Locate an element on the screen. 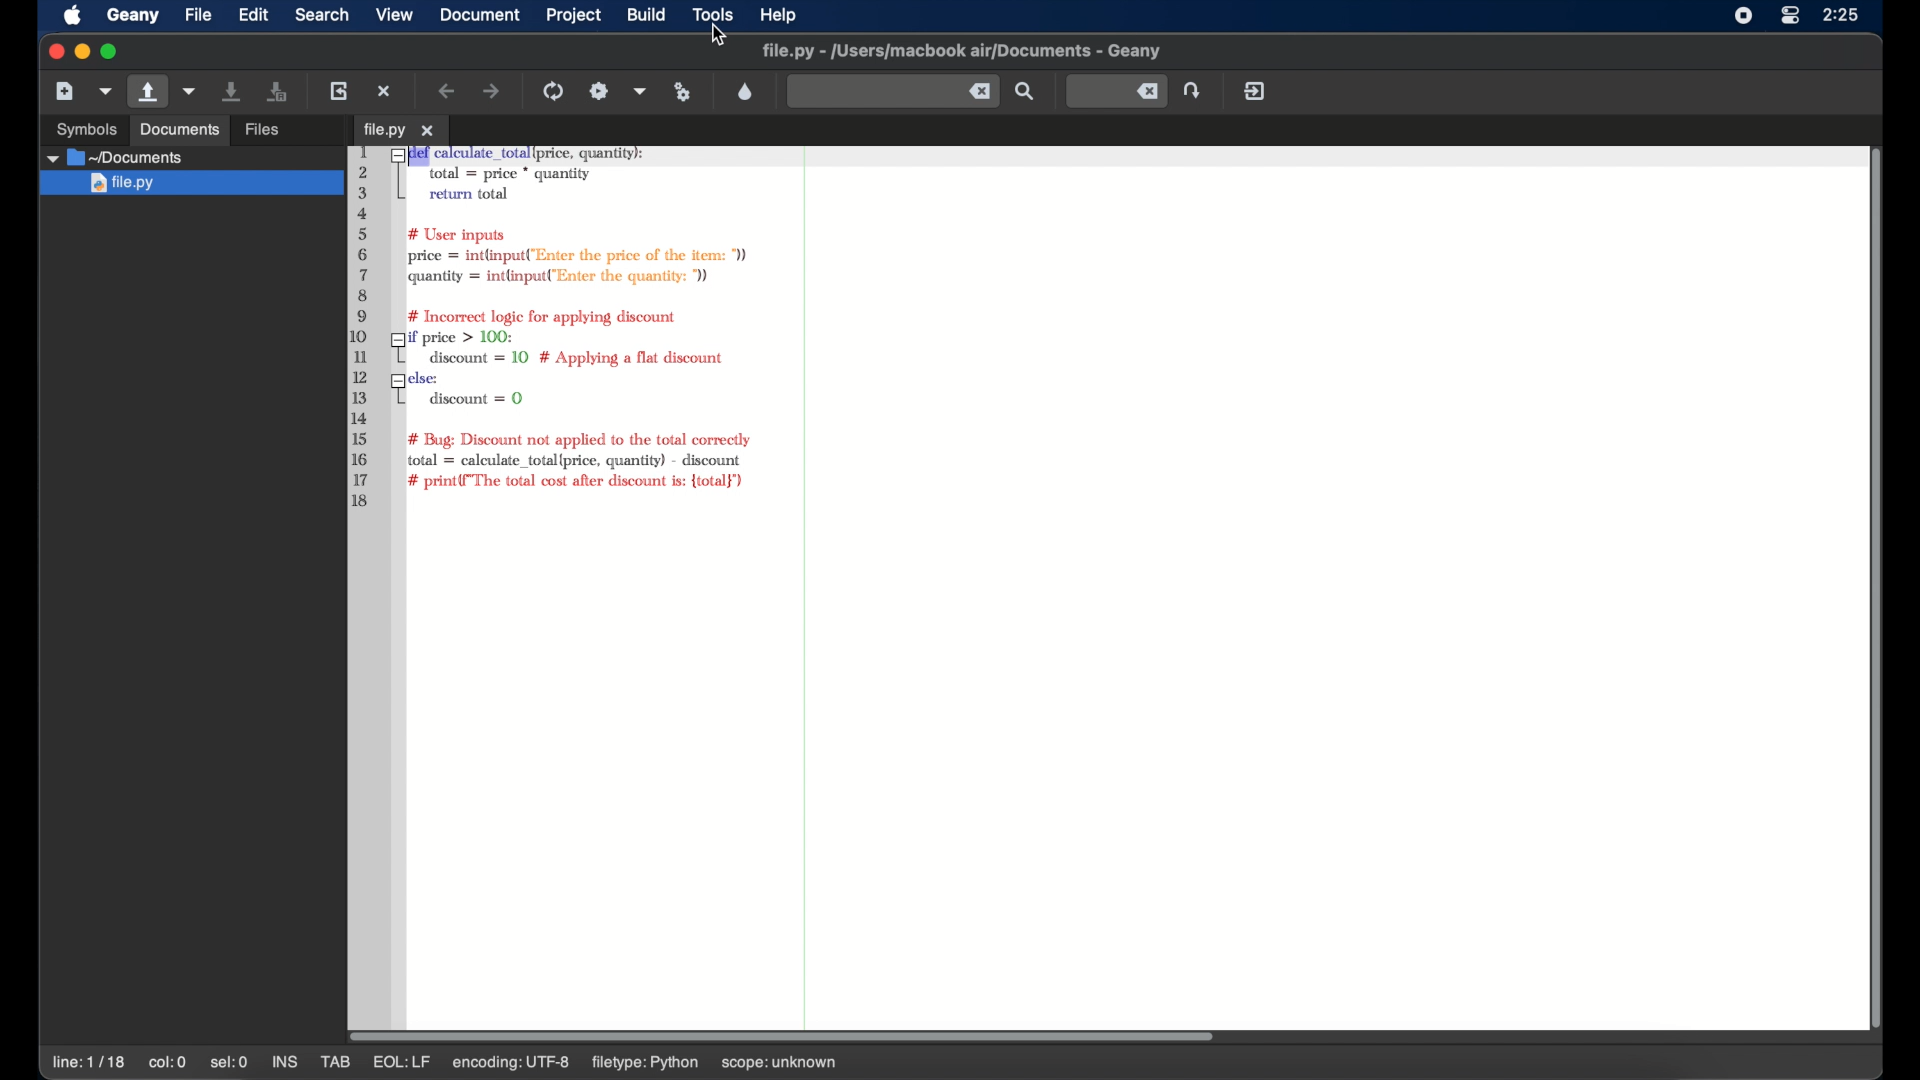 This screenshot has height=1080, width=1920. document is located at coordinates (478, 14).